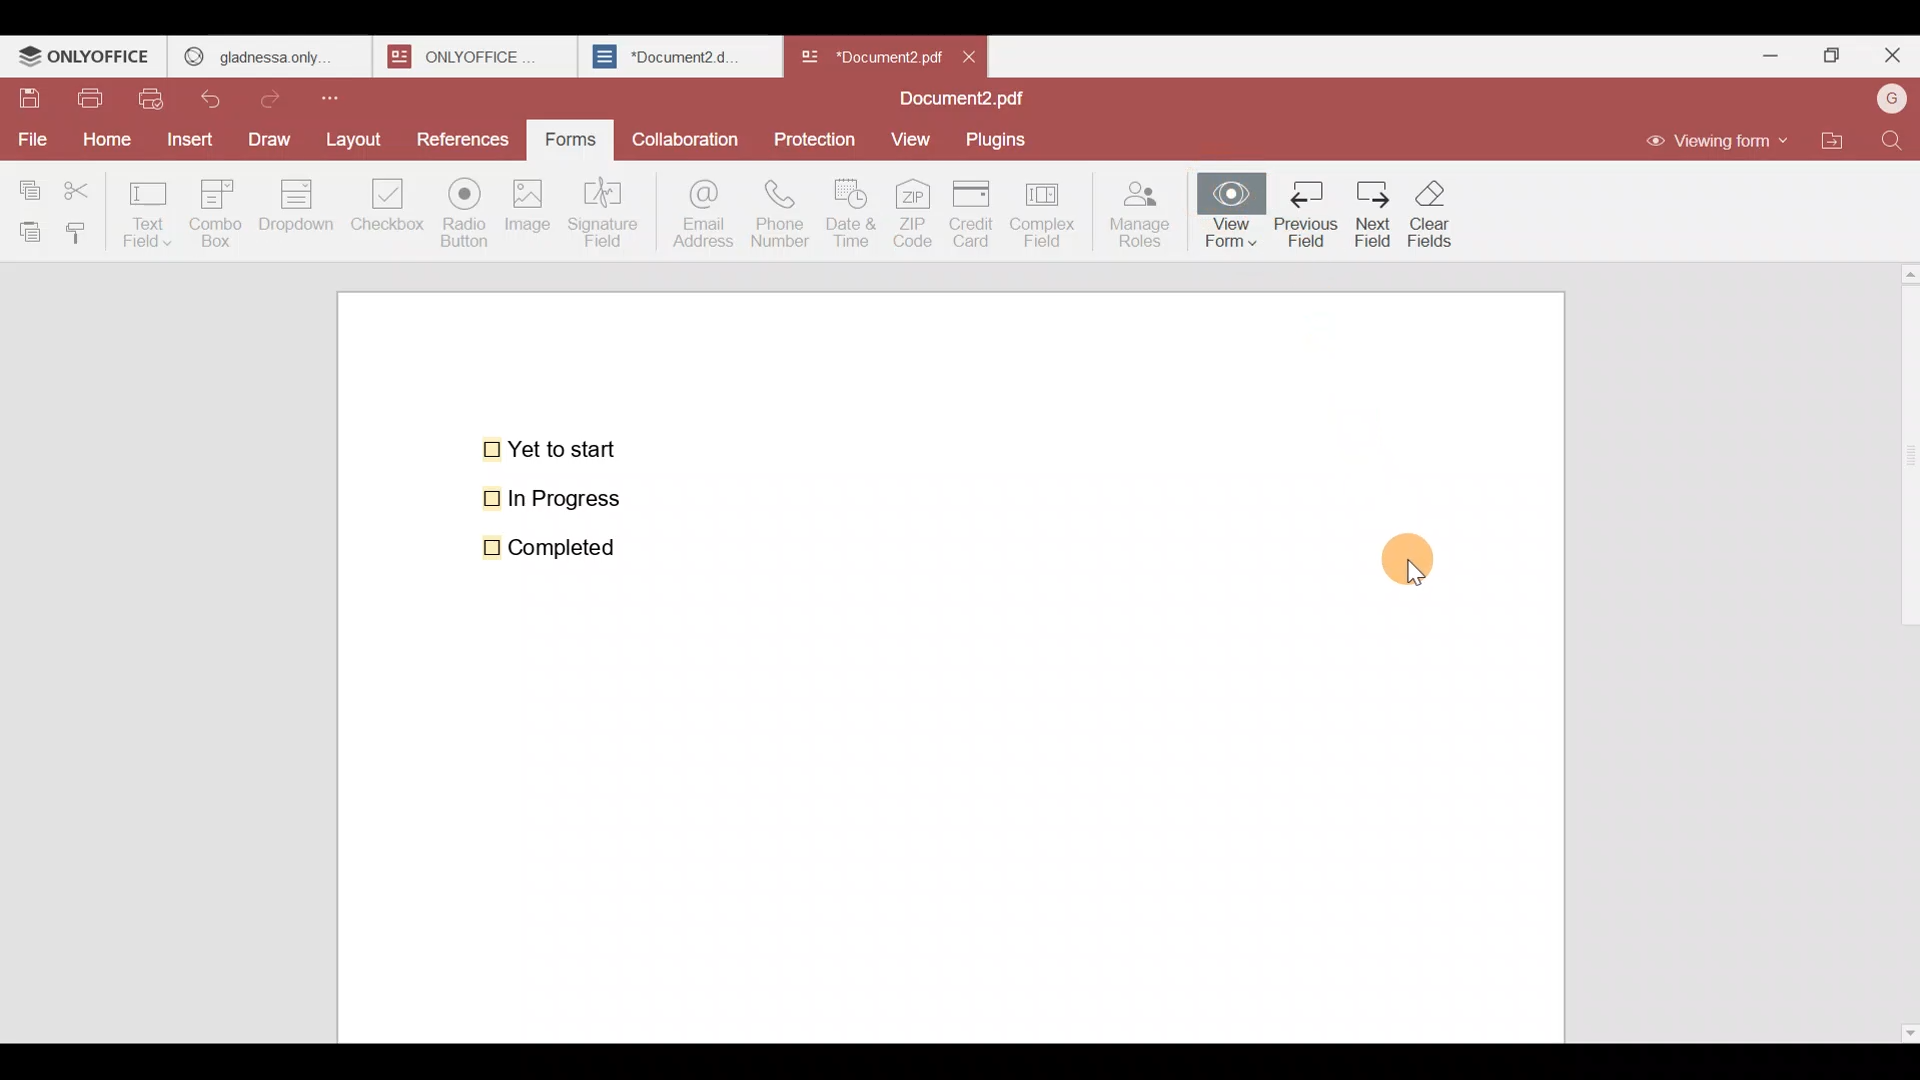 This screenshot has height=1080, width=1920. What do you see at coordinates (554, 447) in the screenshot?
I see `Yet to start` at bounding box center [554, 447].